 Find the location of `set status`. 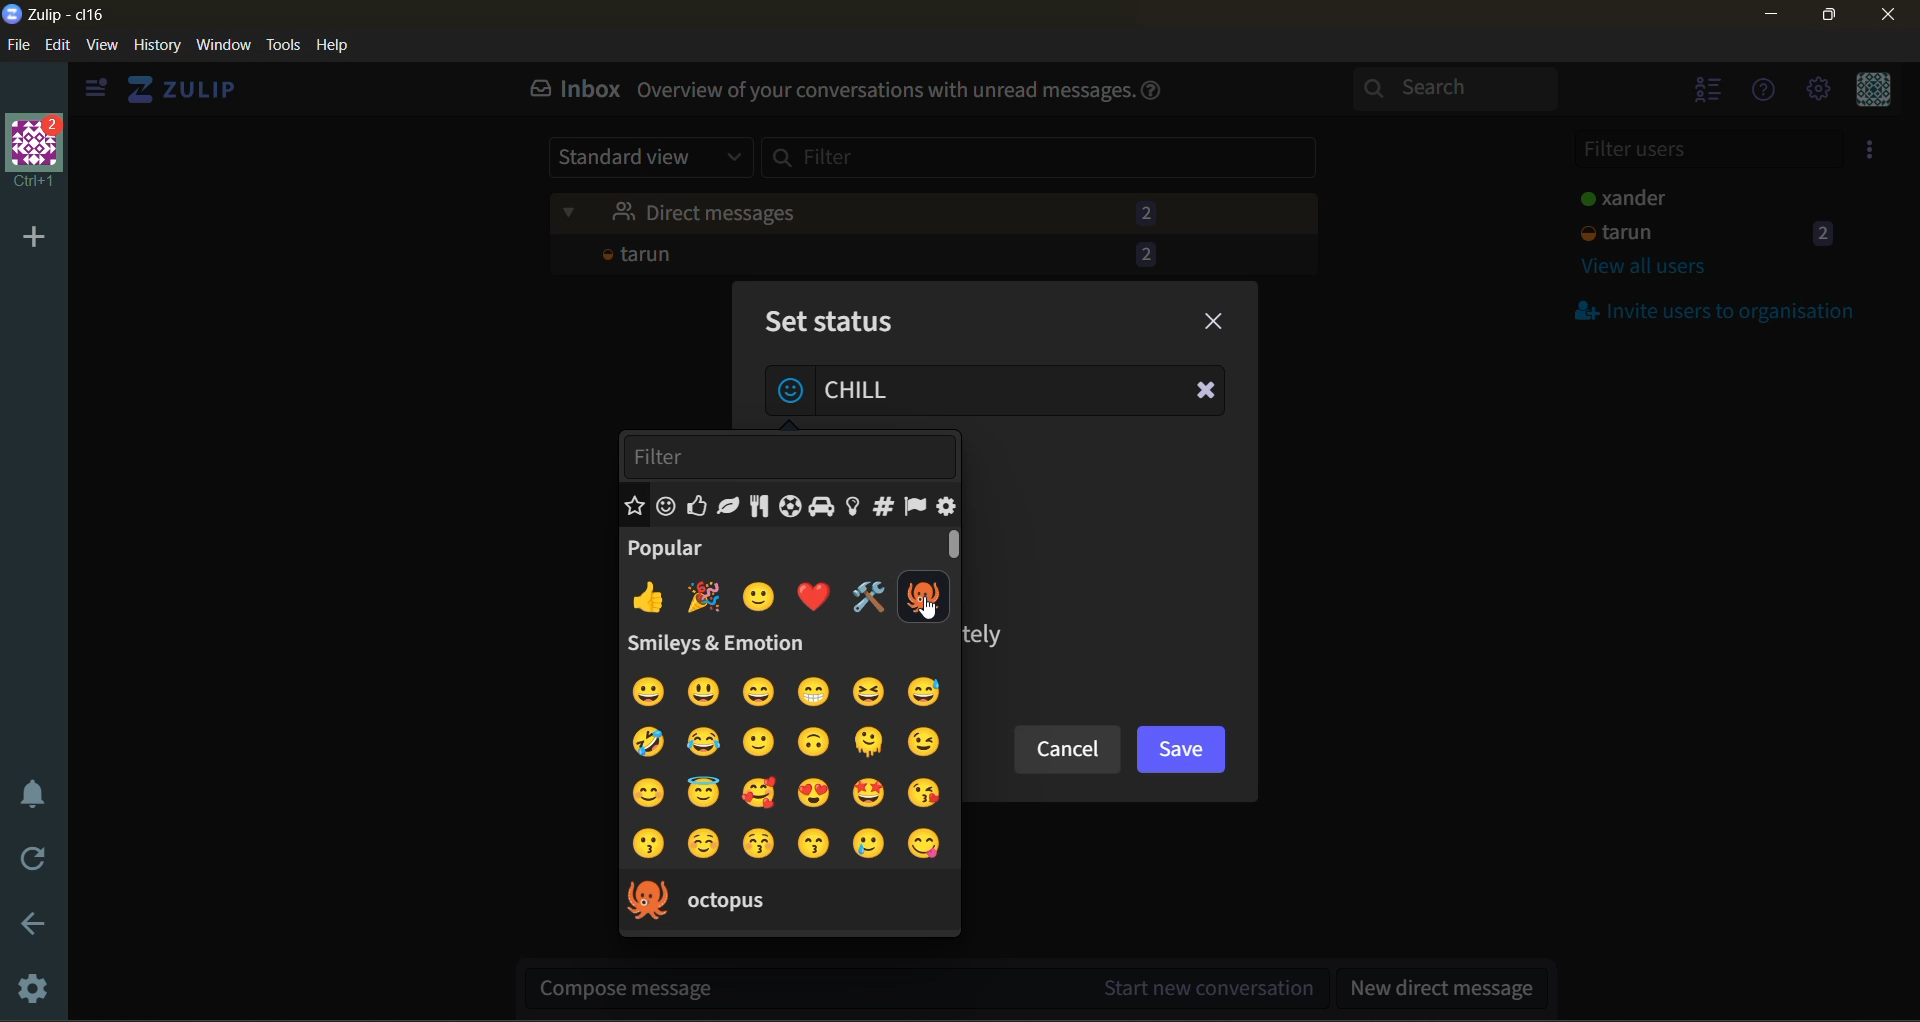

set status is located at coordinates (833, 323).